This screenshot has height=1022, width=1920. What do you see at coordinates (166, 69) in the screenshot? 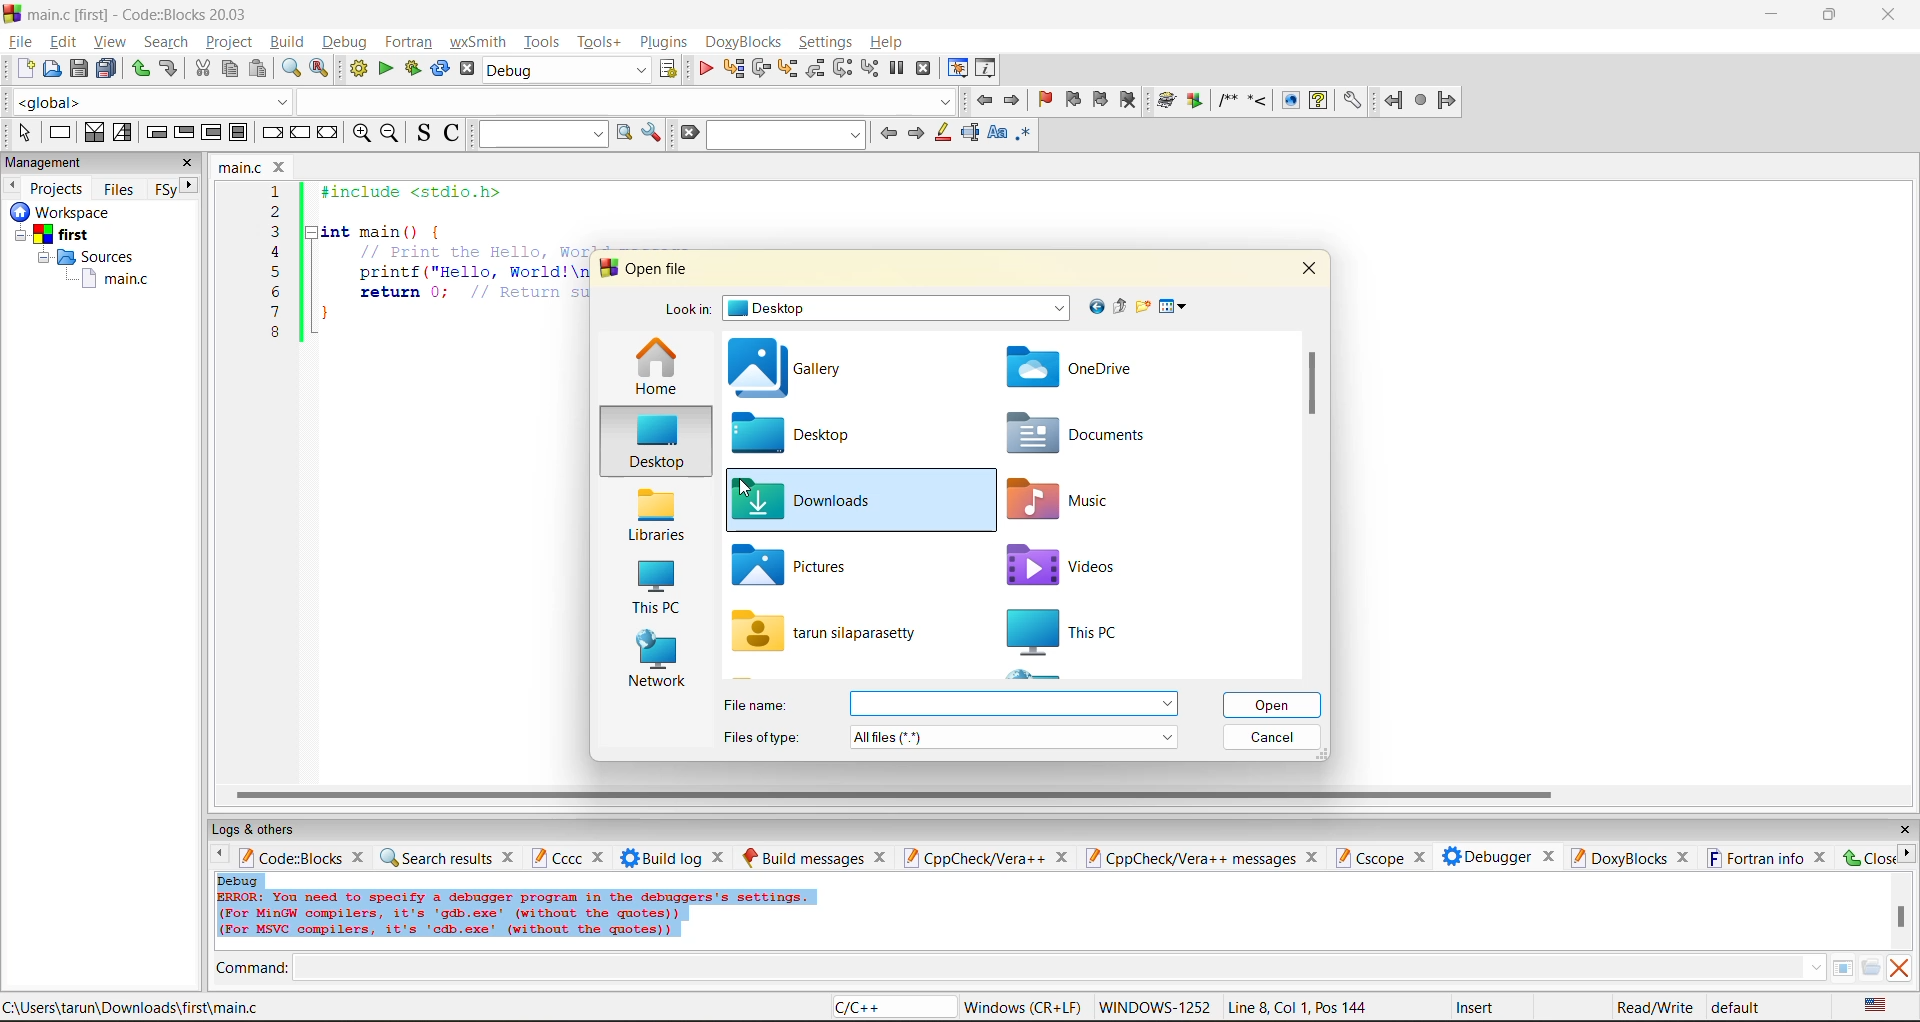
I see `undo` at bounding box center [166, 69].